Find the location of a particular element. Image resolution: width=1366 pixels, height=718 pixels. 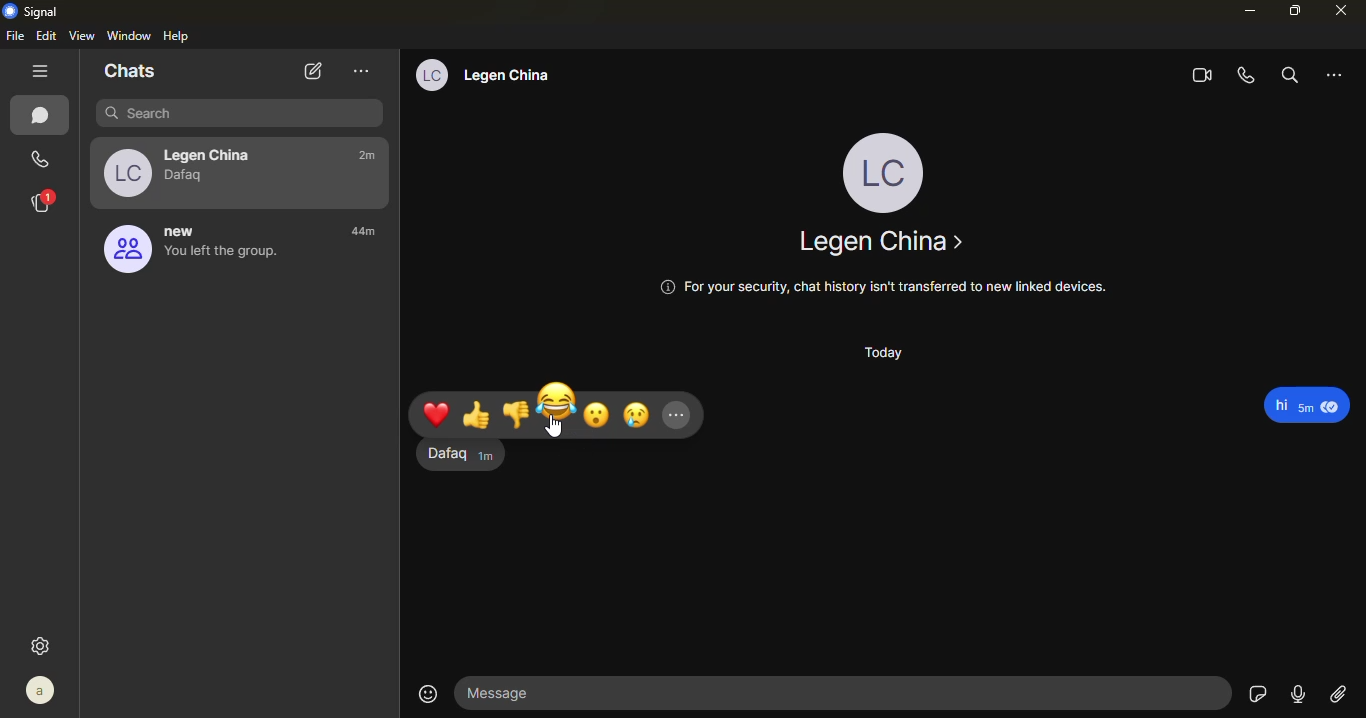

surprise is located at coordinates (599, 413).